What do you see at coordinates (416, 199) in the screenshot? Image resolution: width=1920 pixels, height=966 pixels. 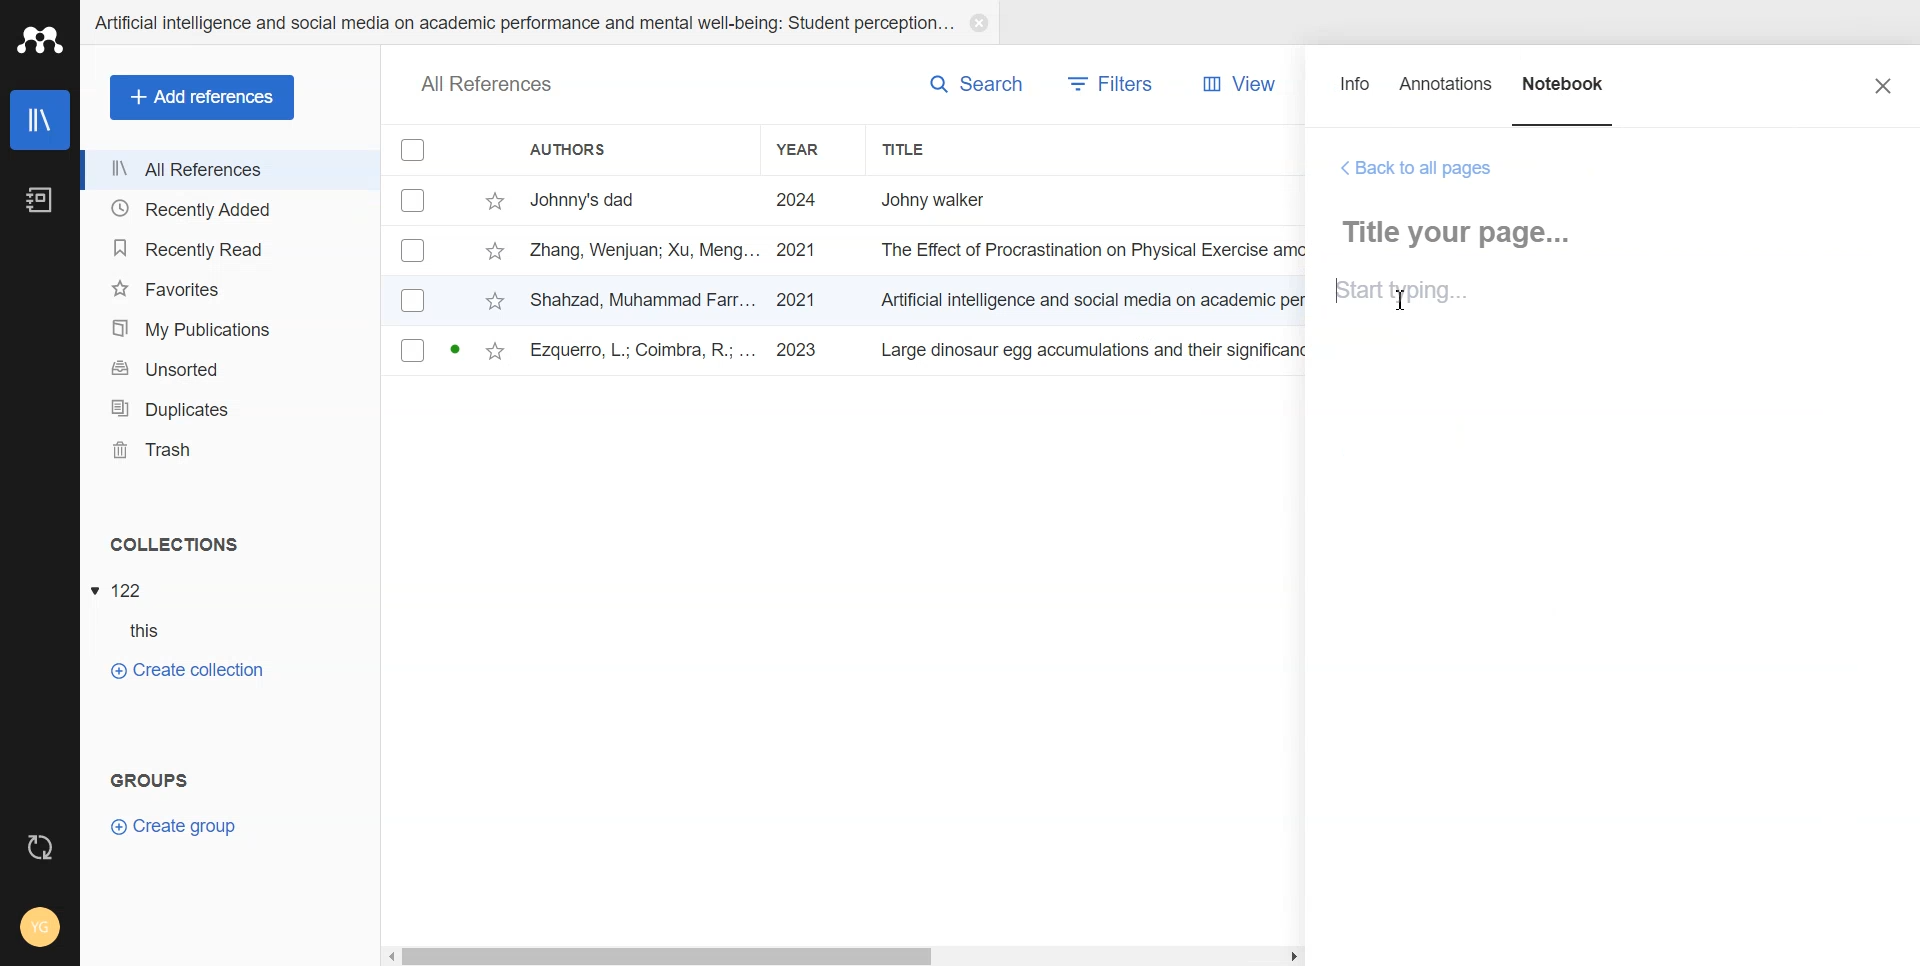 I see `Checkbox` at bounding box center [416, 199].